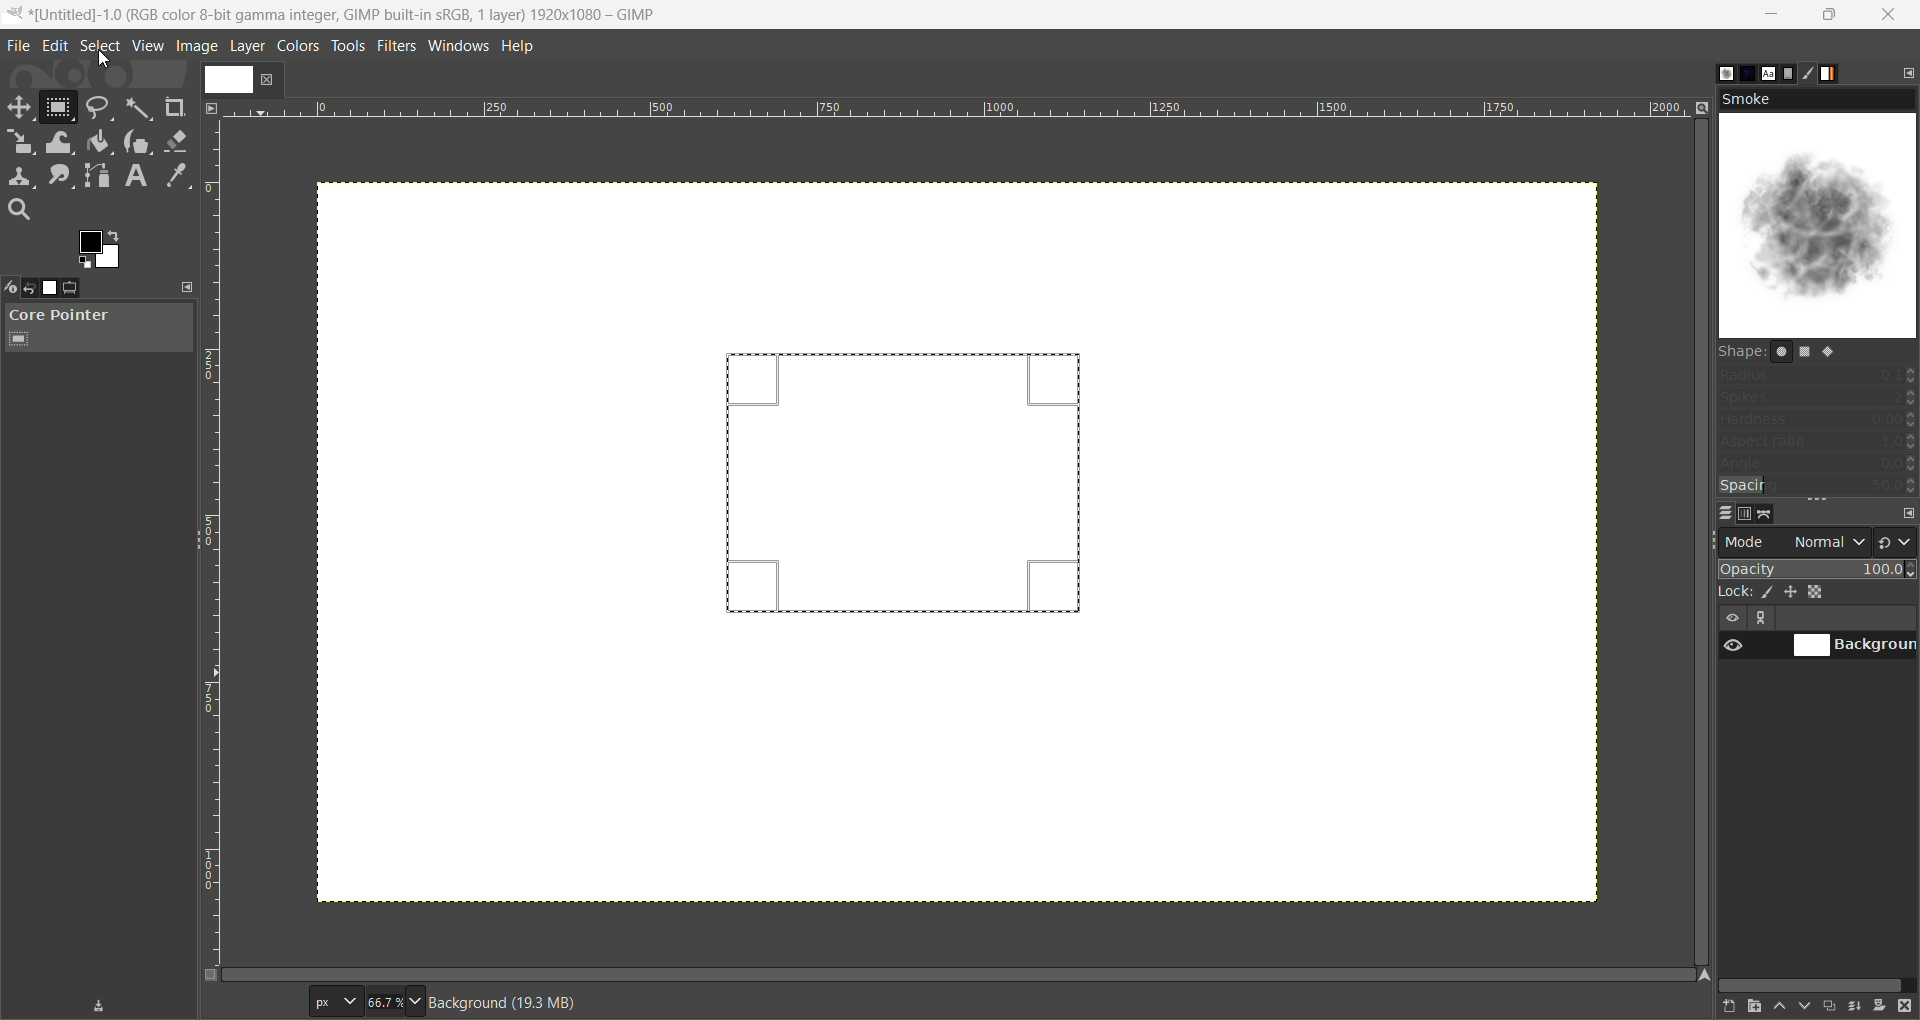 The height and width of the screenshot is (1020, 1920). What do you see at coordinates (1809, 73) in the screenshot?
I see `brush editor` at bounding box center [1809, 73].